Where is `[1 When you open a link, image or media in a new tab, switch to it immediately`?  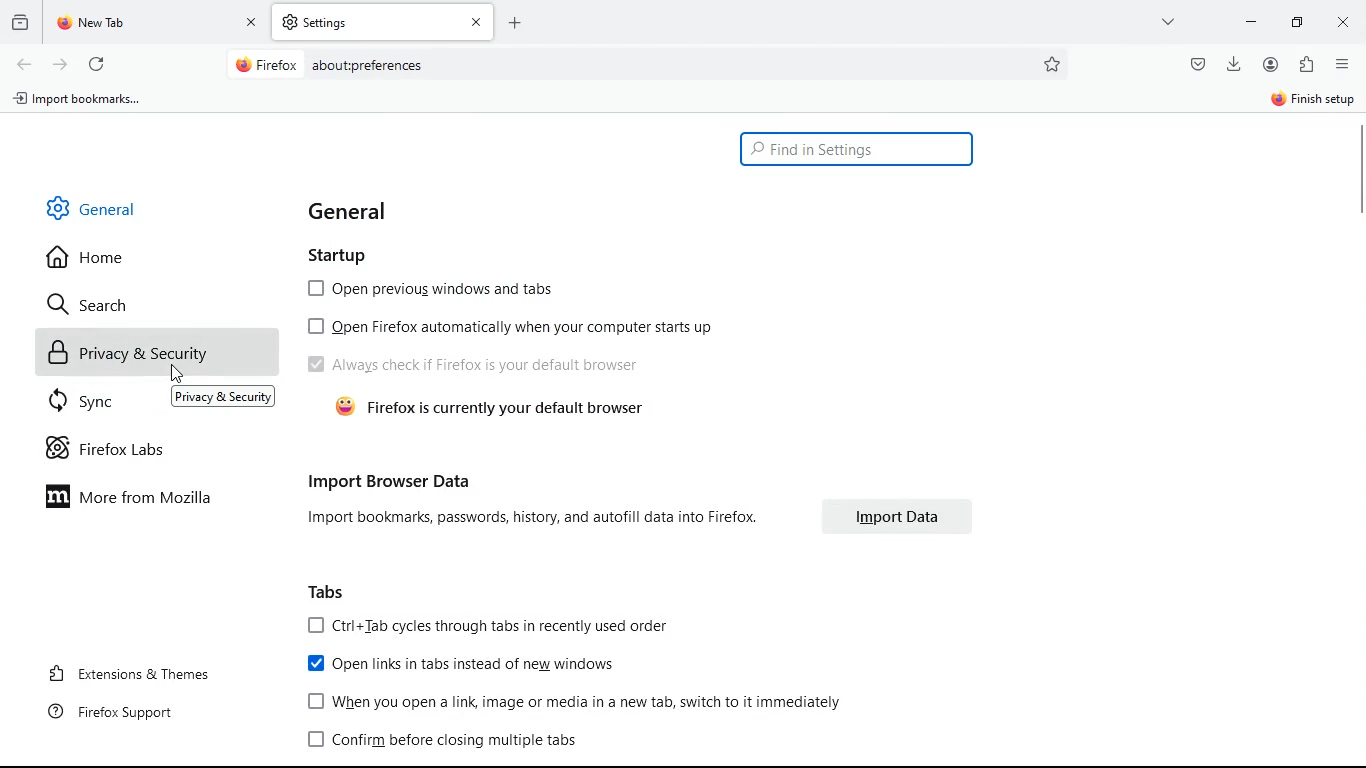 [1 When you open a link, image or media in a new tab, switch to it immediately is located at coordinates (570, 700).